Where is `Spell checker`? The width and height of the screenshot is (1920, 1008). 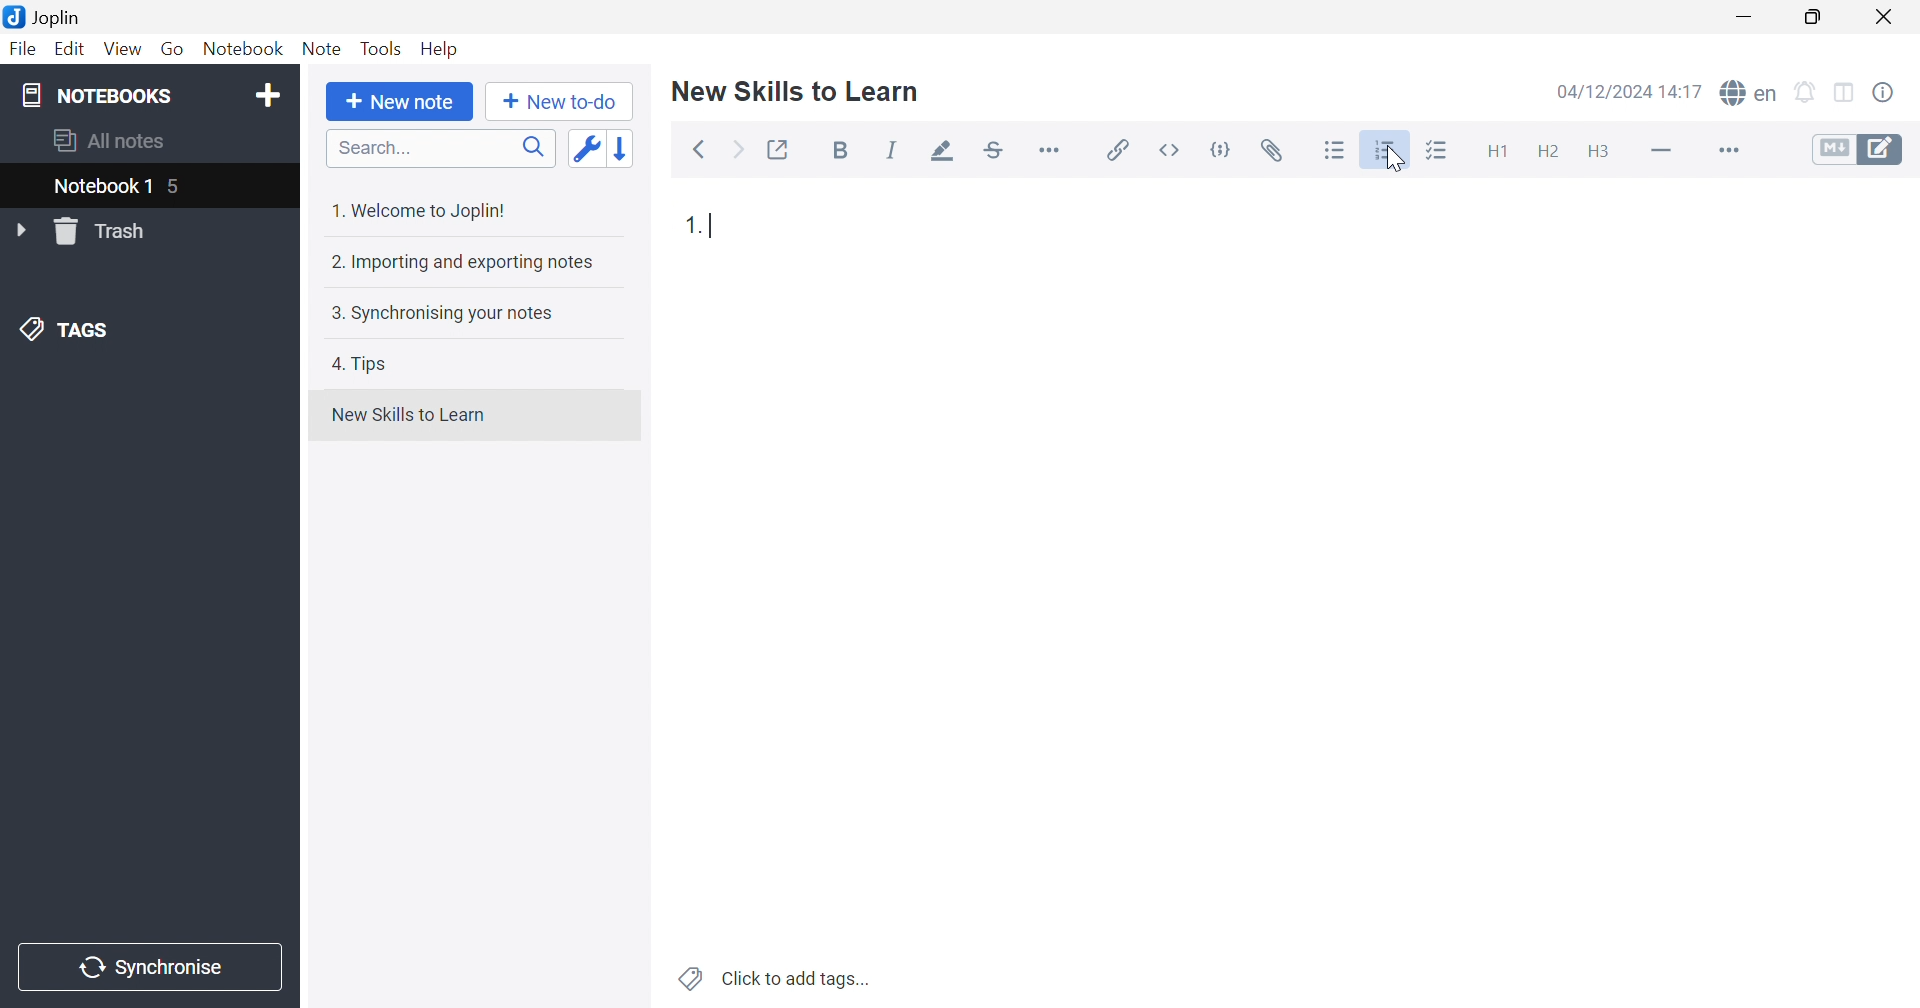
Spell checker is located at coordinates (1747, 91).